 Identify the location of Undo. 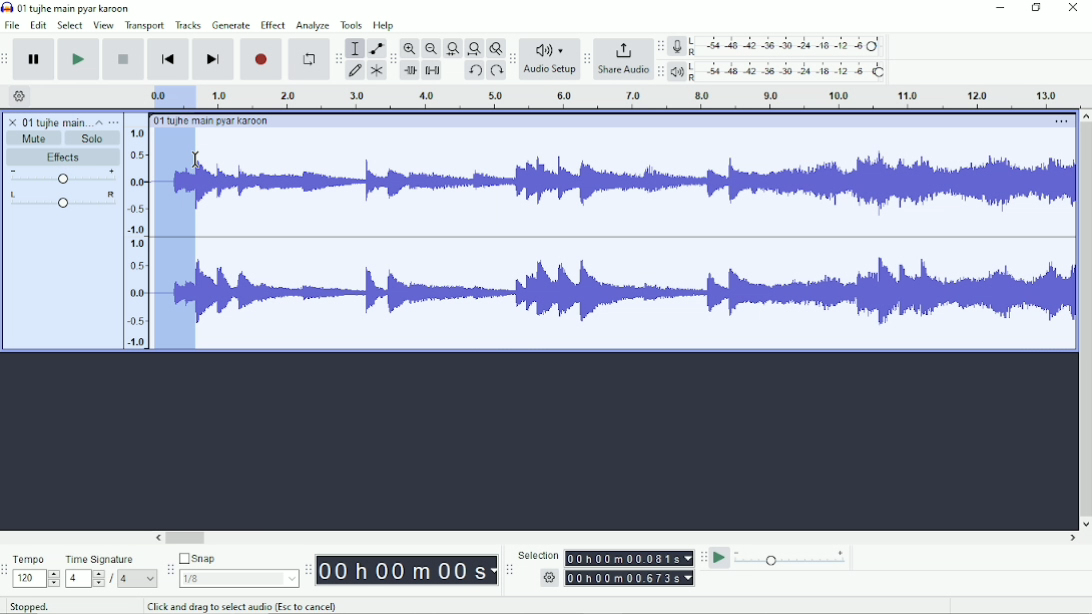
(475, 72).